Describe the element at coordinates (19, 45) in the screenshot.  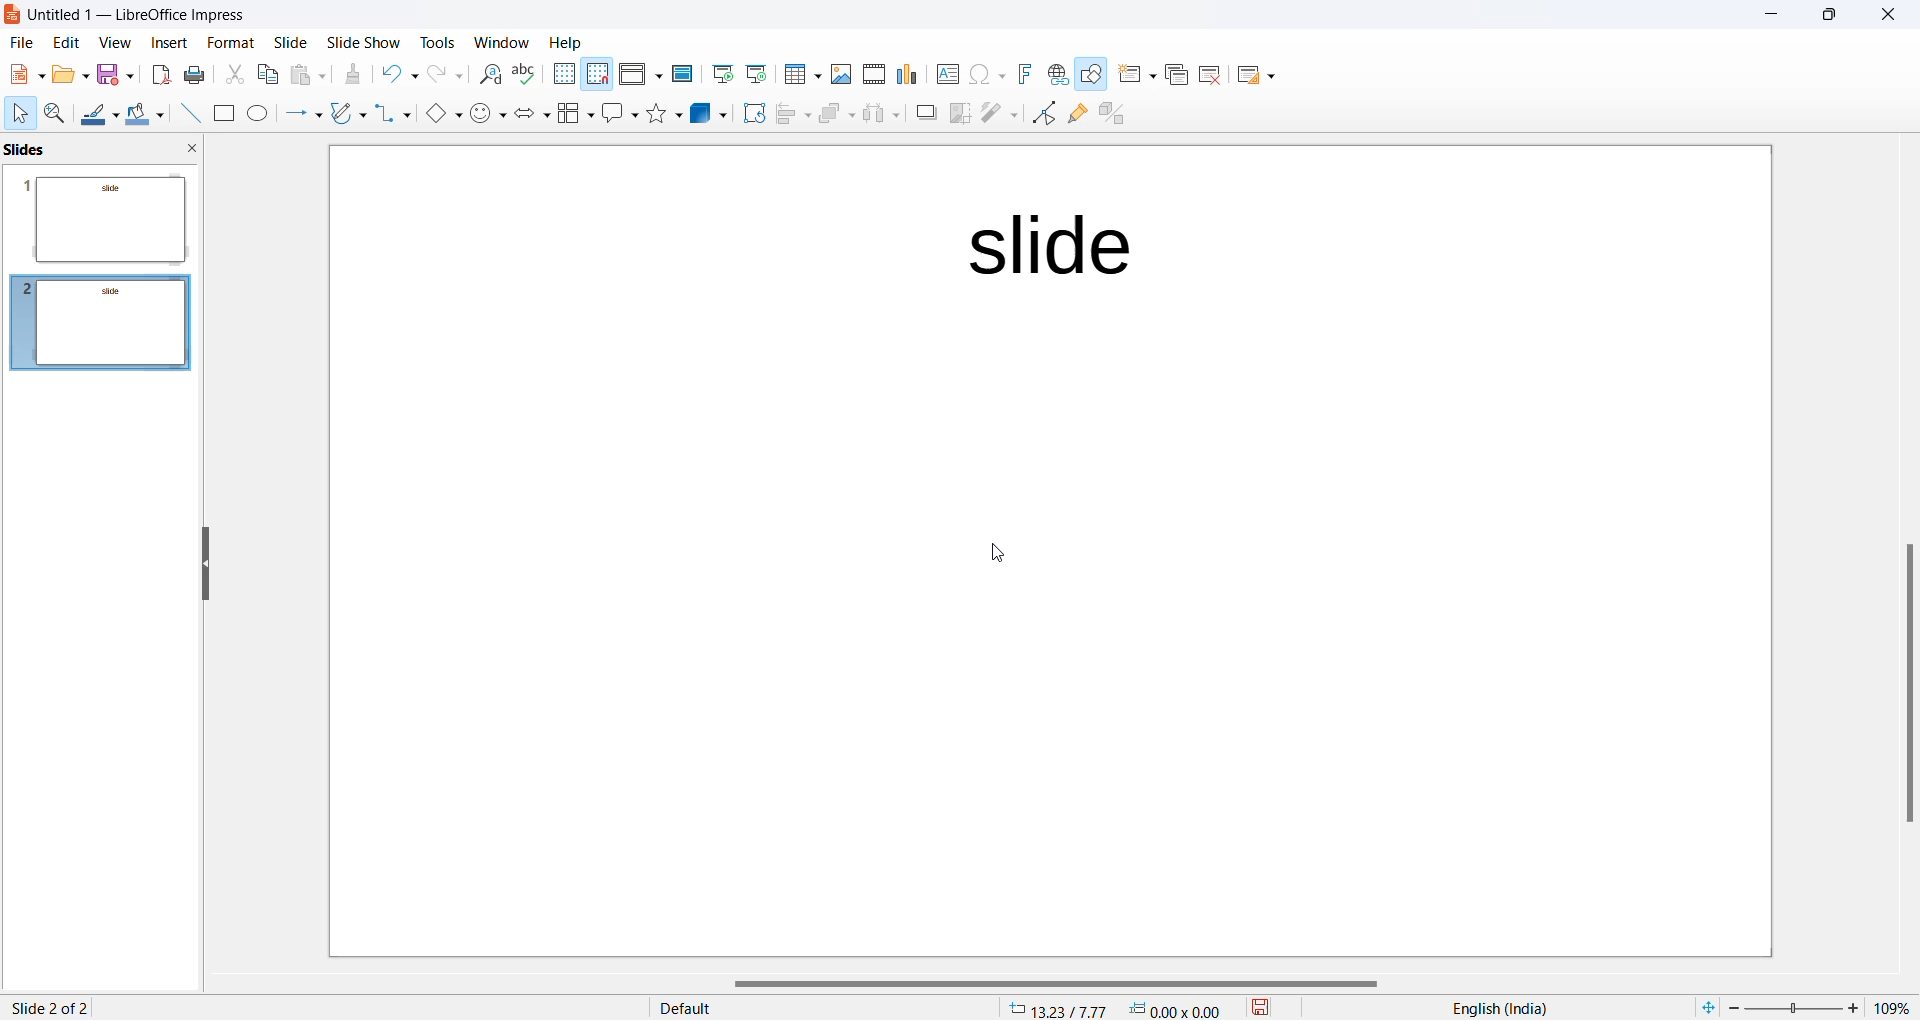
I see `file` at that location.